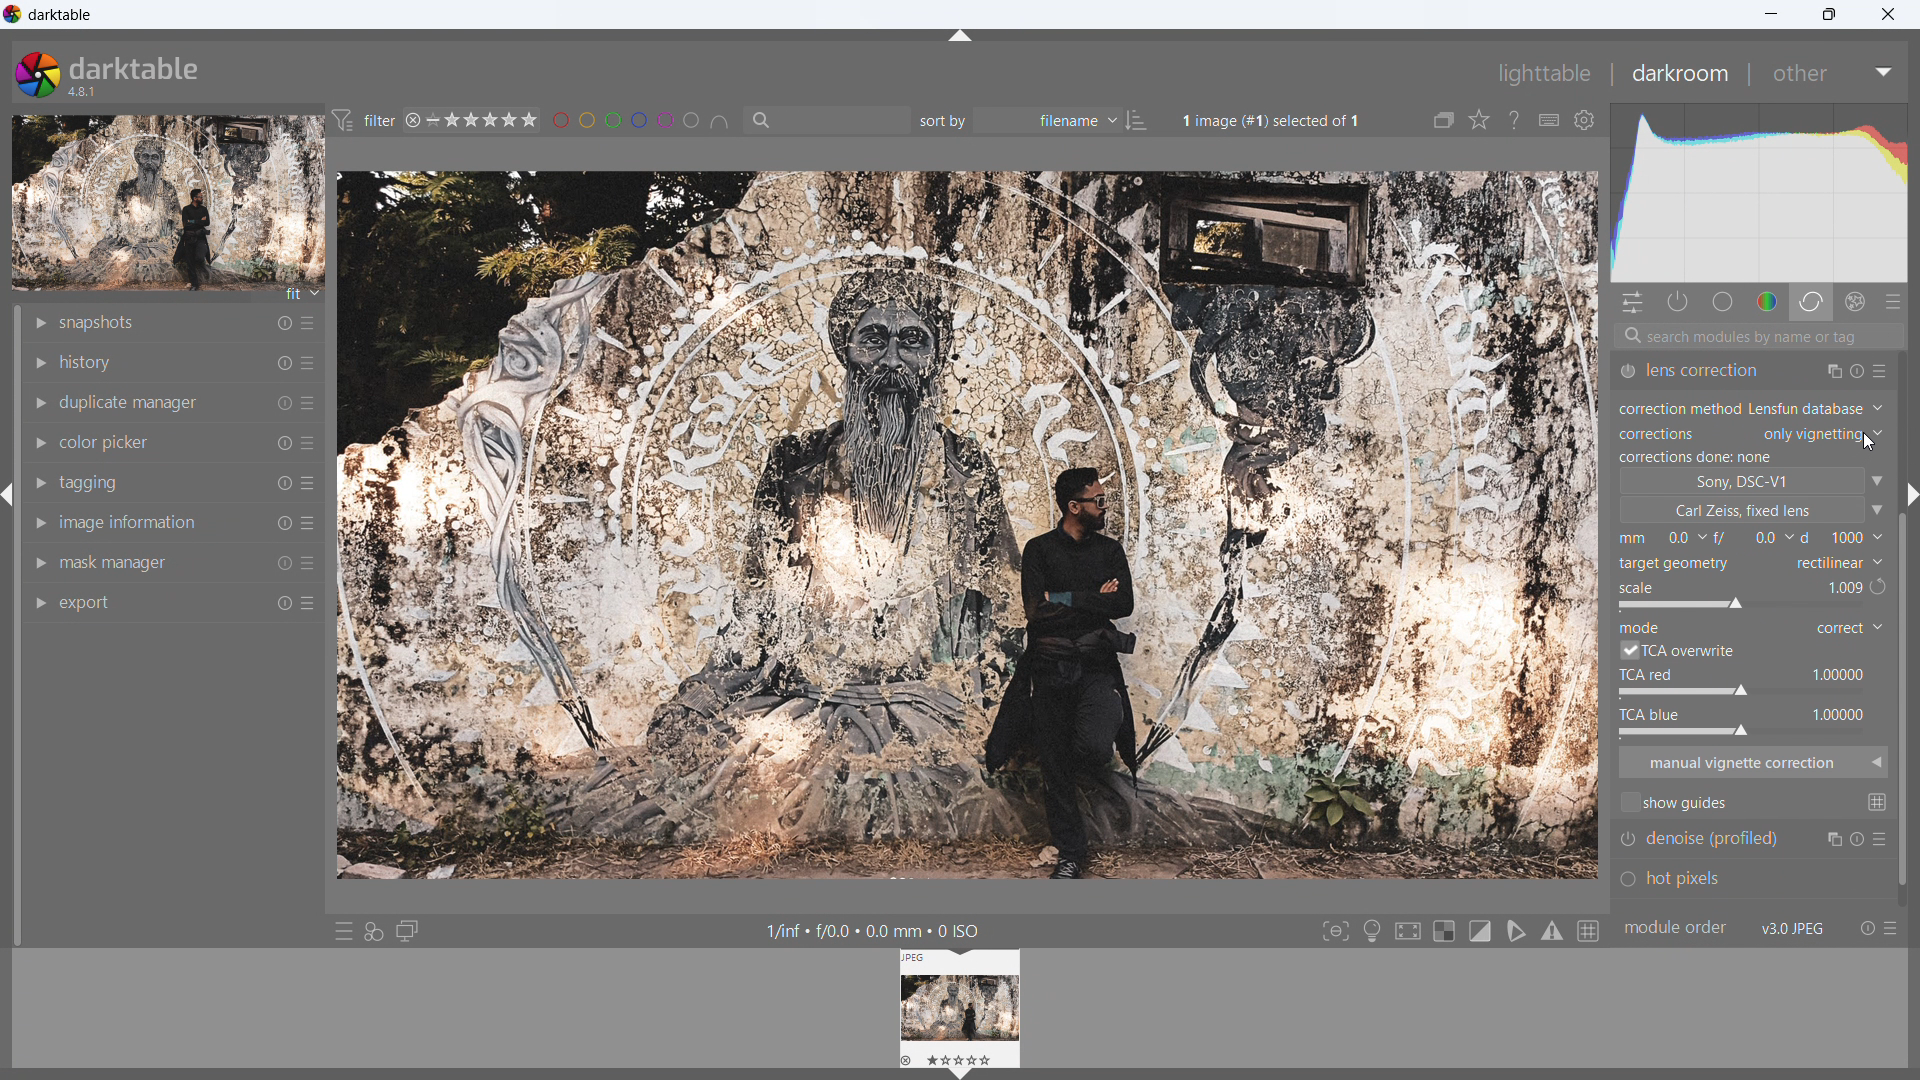 The width and height of the screenshot is (1920, 1080). Describe the element at coordinates (375, 931) in the screenshot. I see `quick access for applying styles` at that location.